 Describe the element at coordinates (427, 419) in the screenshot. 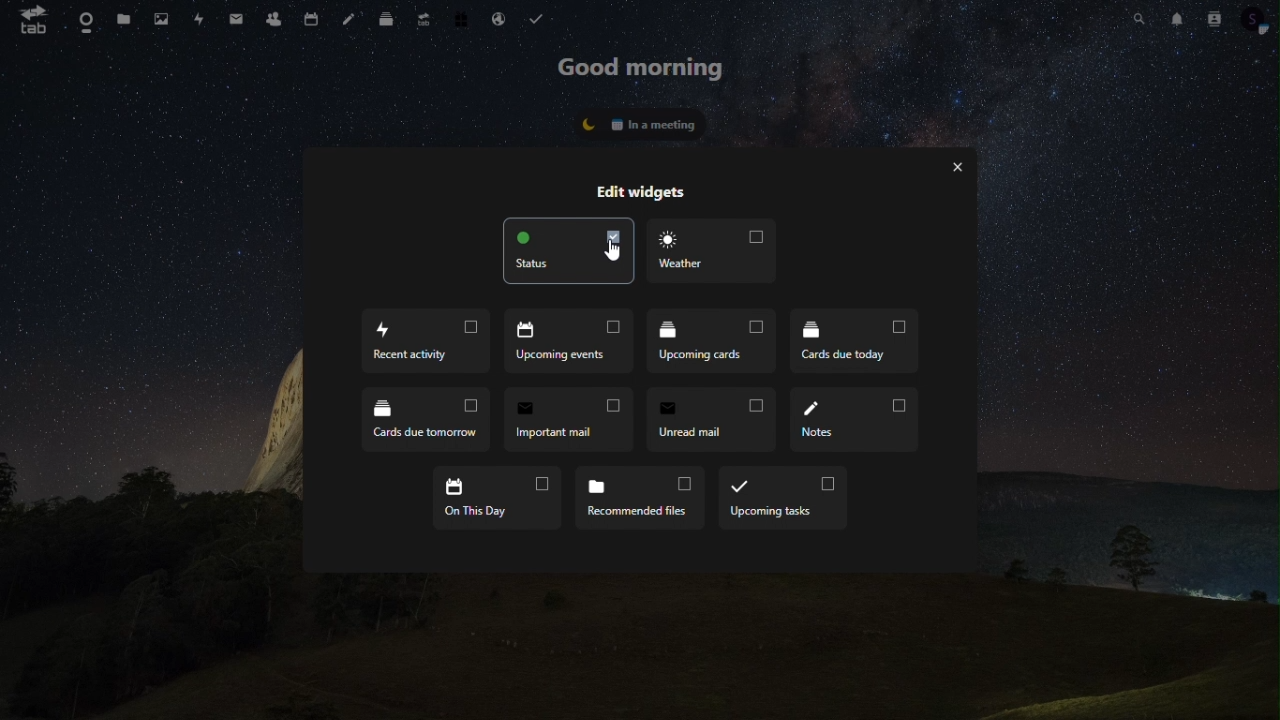

I see `cards due tomorrow` at that location.